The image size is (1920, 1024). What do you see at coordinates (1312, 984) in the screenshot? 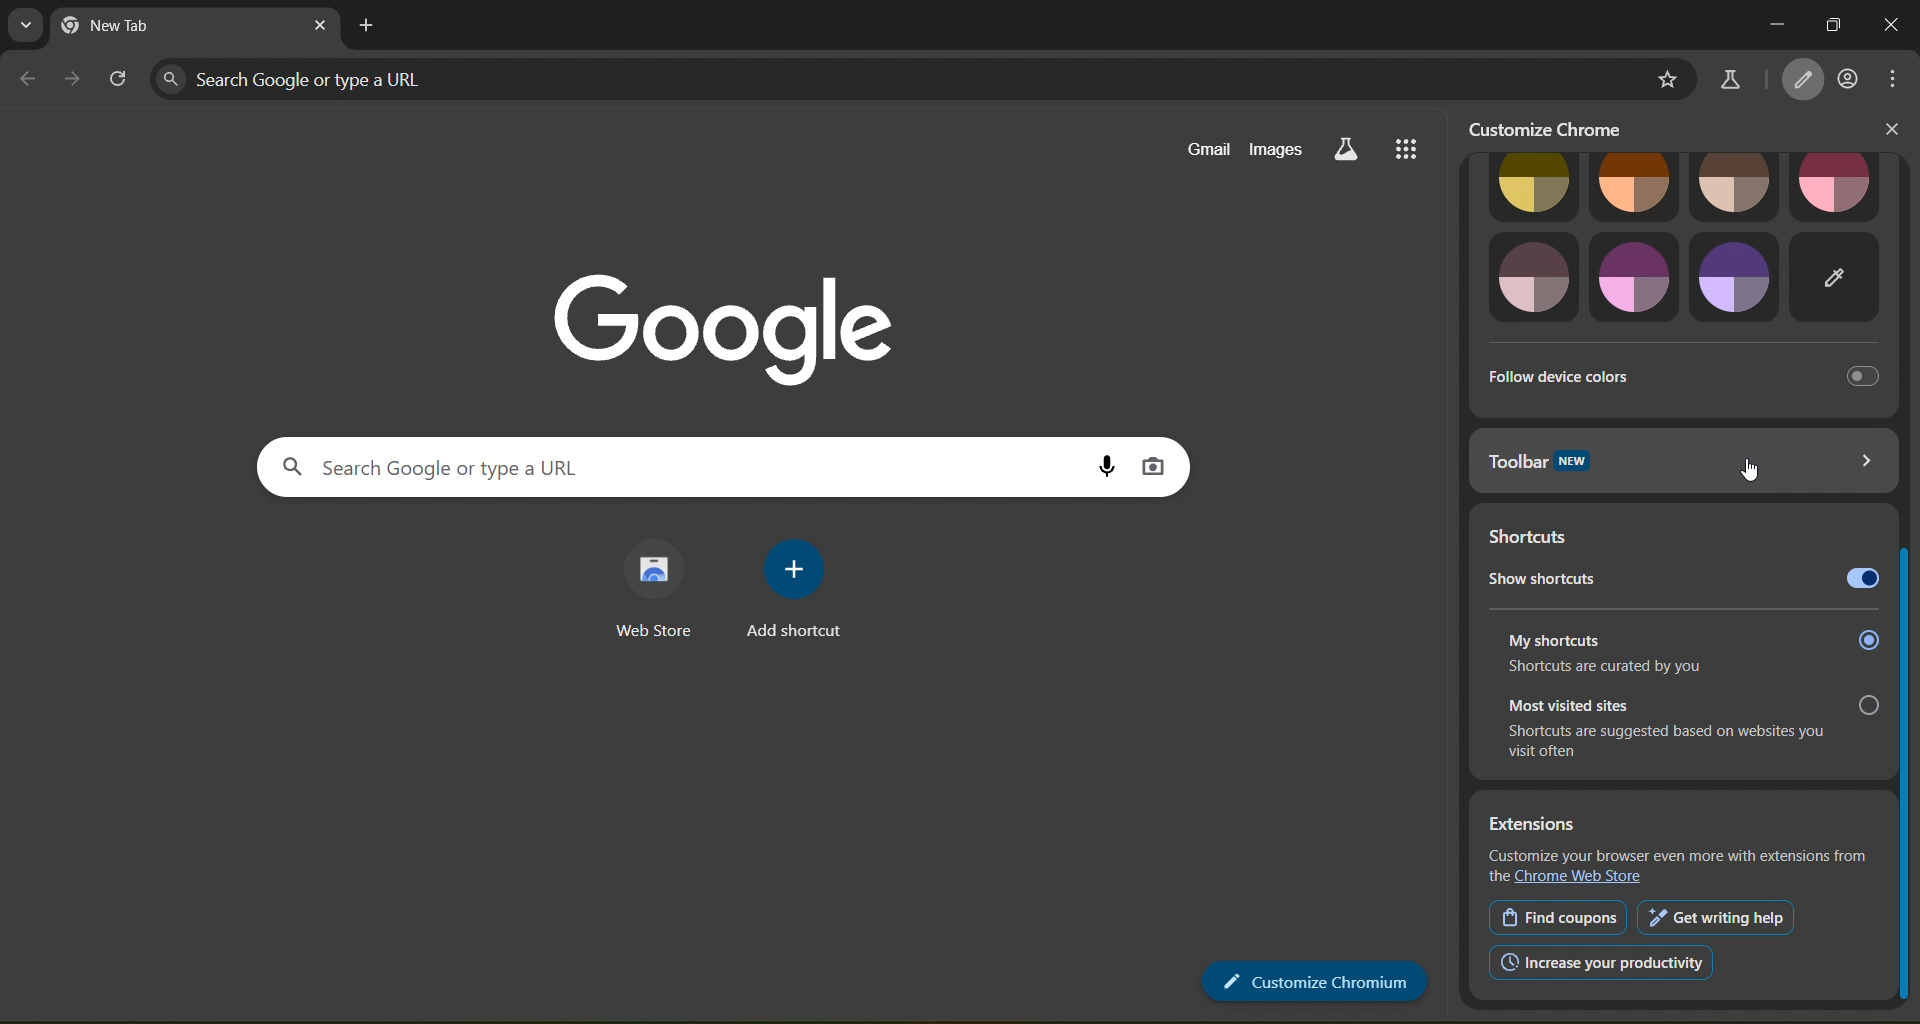
I see `customize chrome` at bounding box center [1312, 984].